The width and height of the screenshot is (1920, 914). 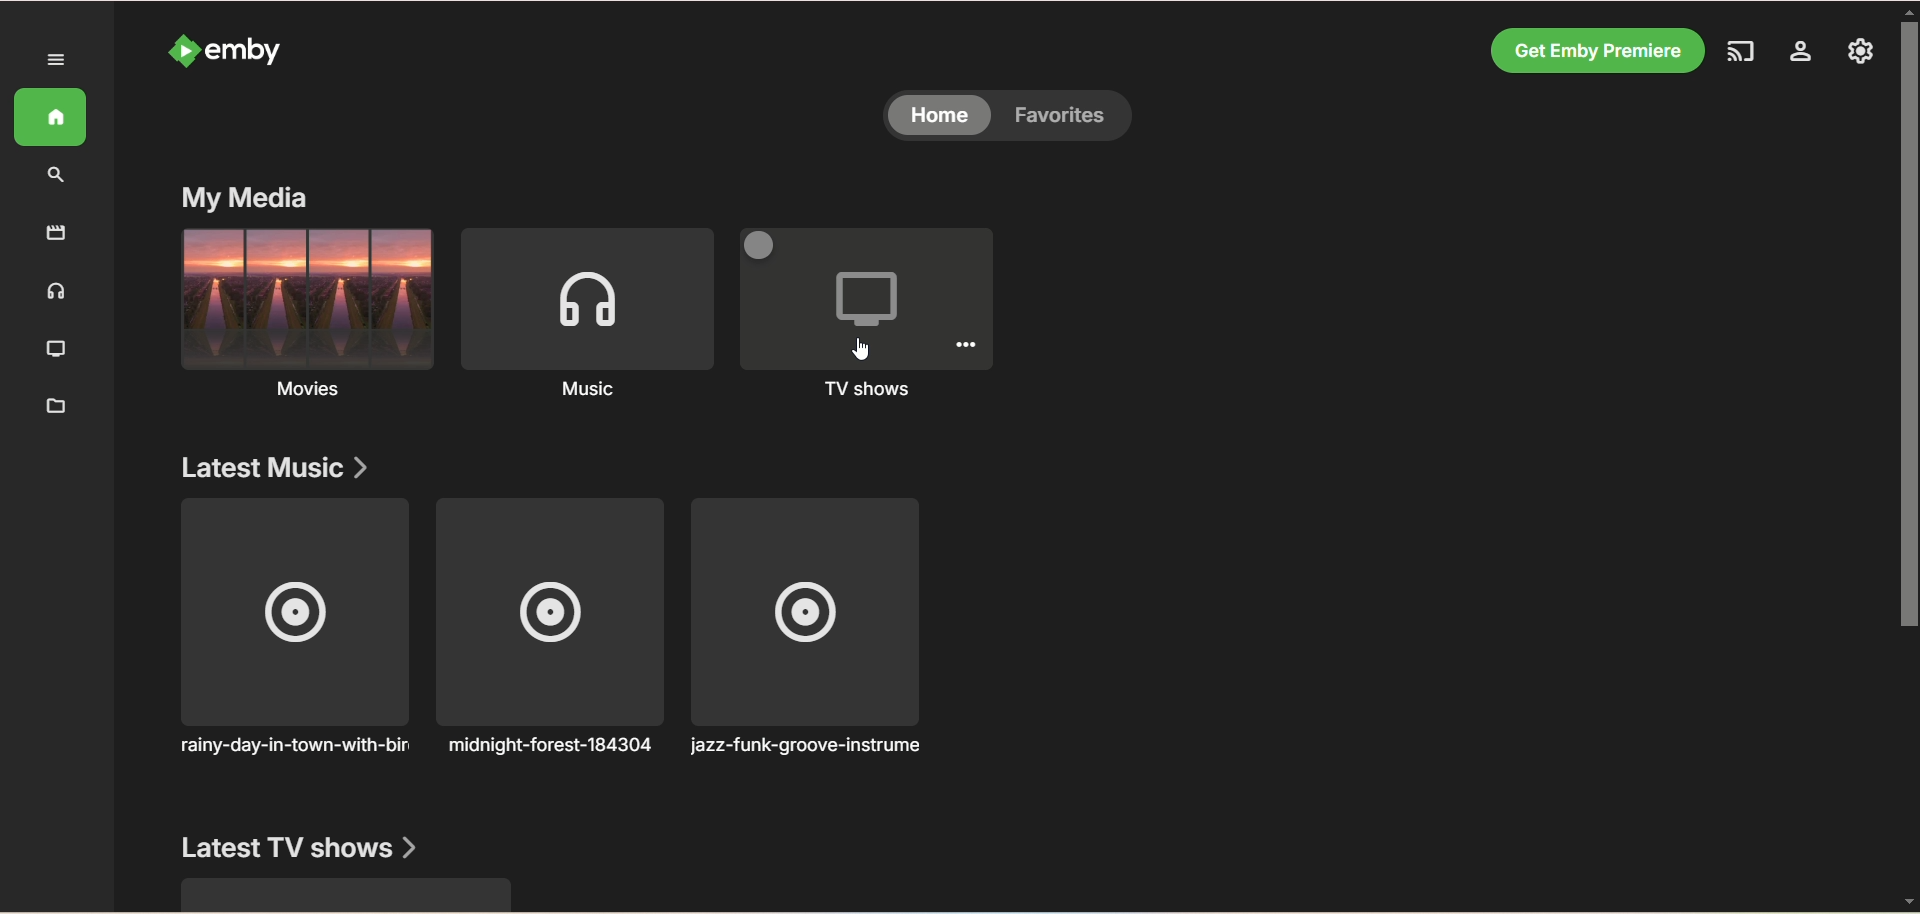 I want to click on rainy-day-in-town-with-bir, so click(x=286, y=641).